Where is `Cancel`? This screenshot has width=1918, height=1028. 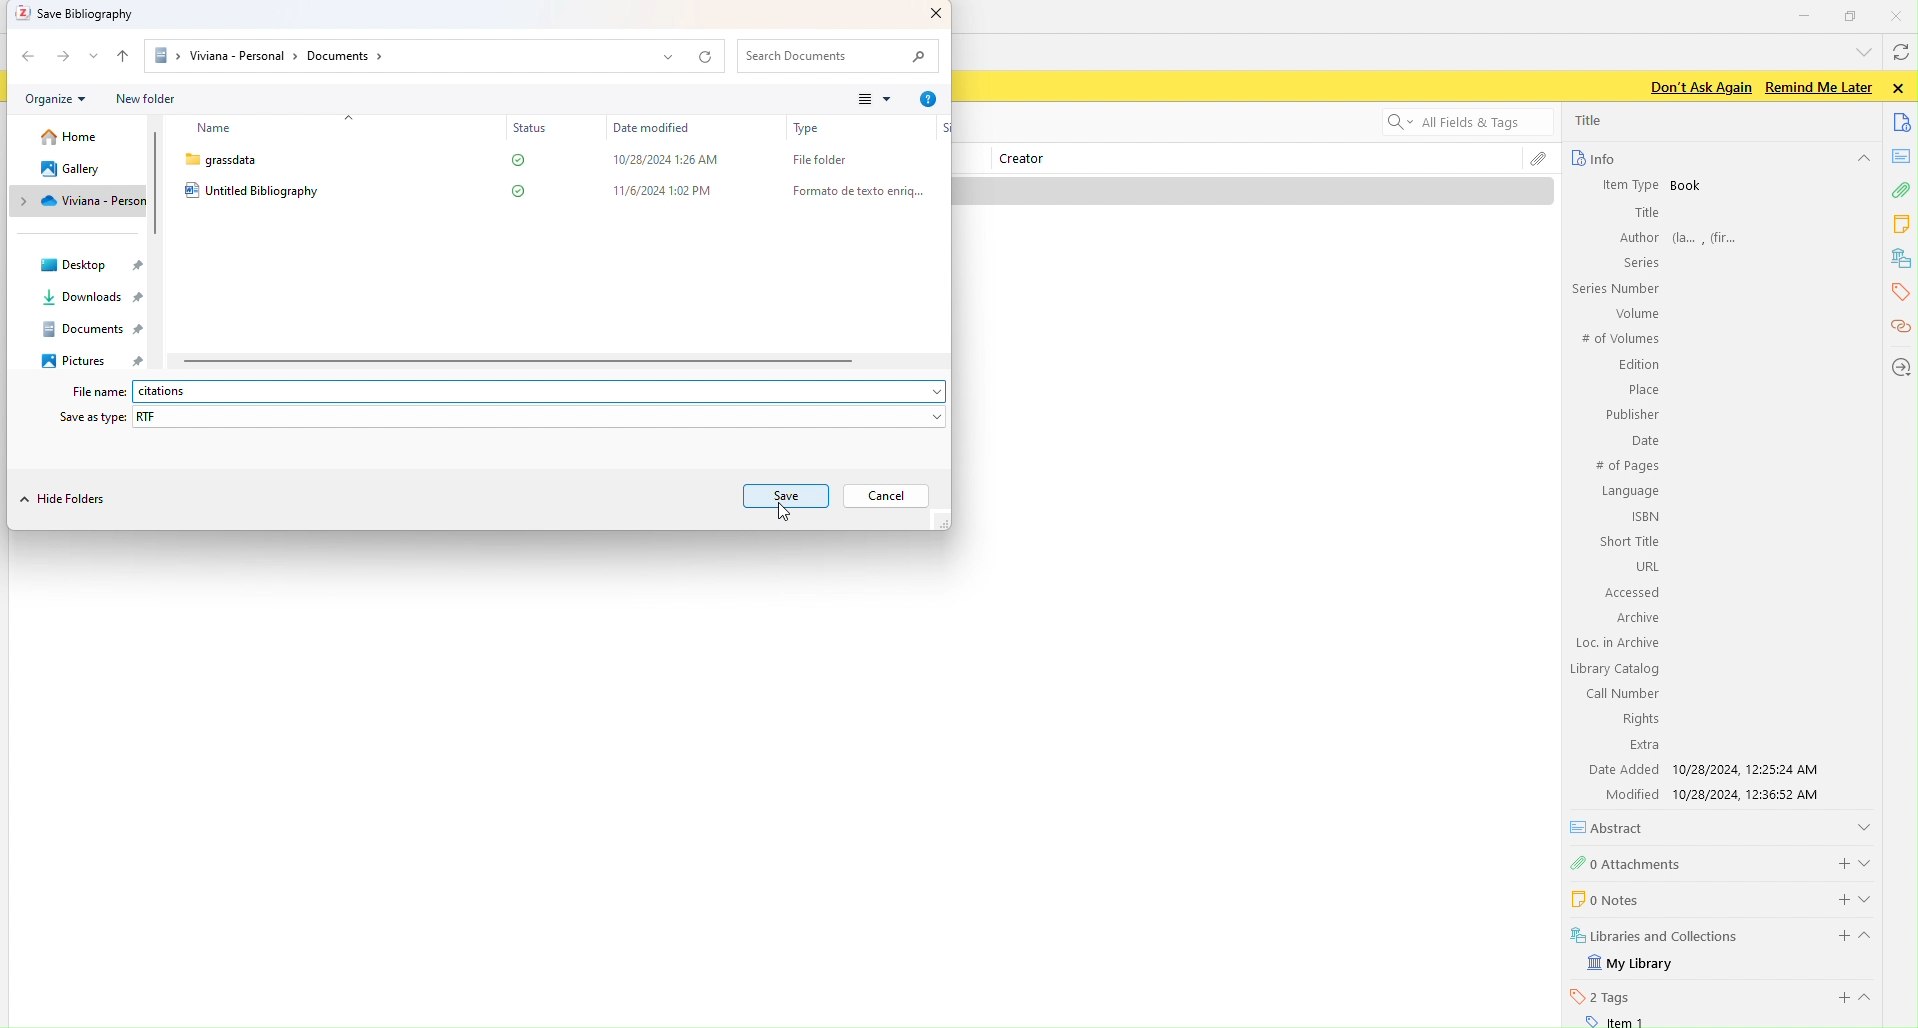
Cancel is located at coordinates (888, 495).